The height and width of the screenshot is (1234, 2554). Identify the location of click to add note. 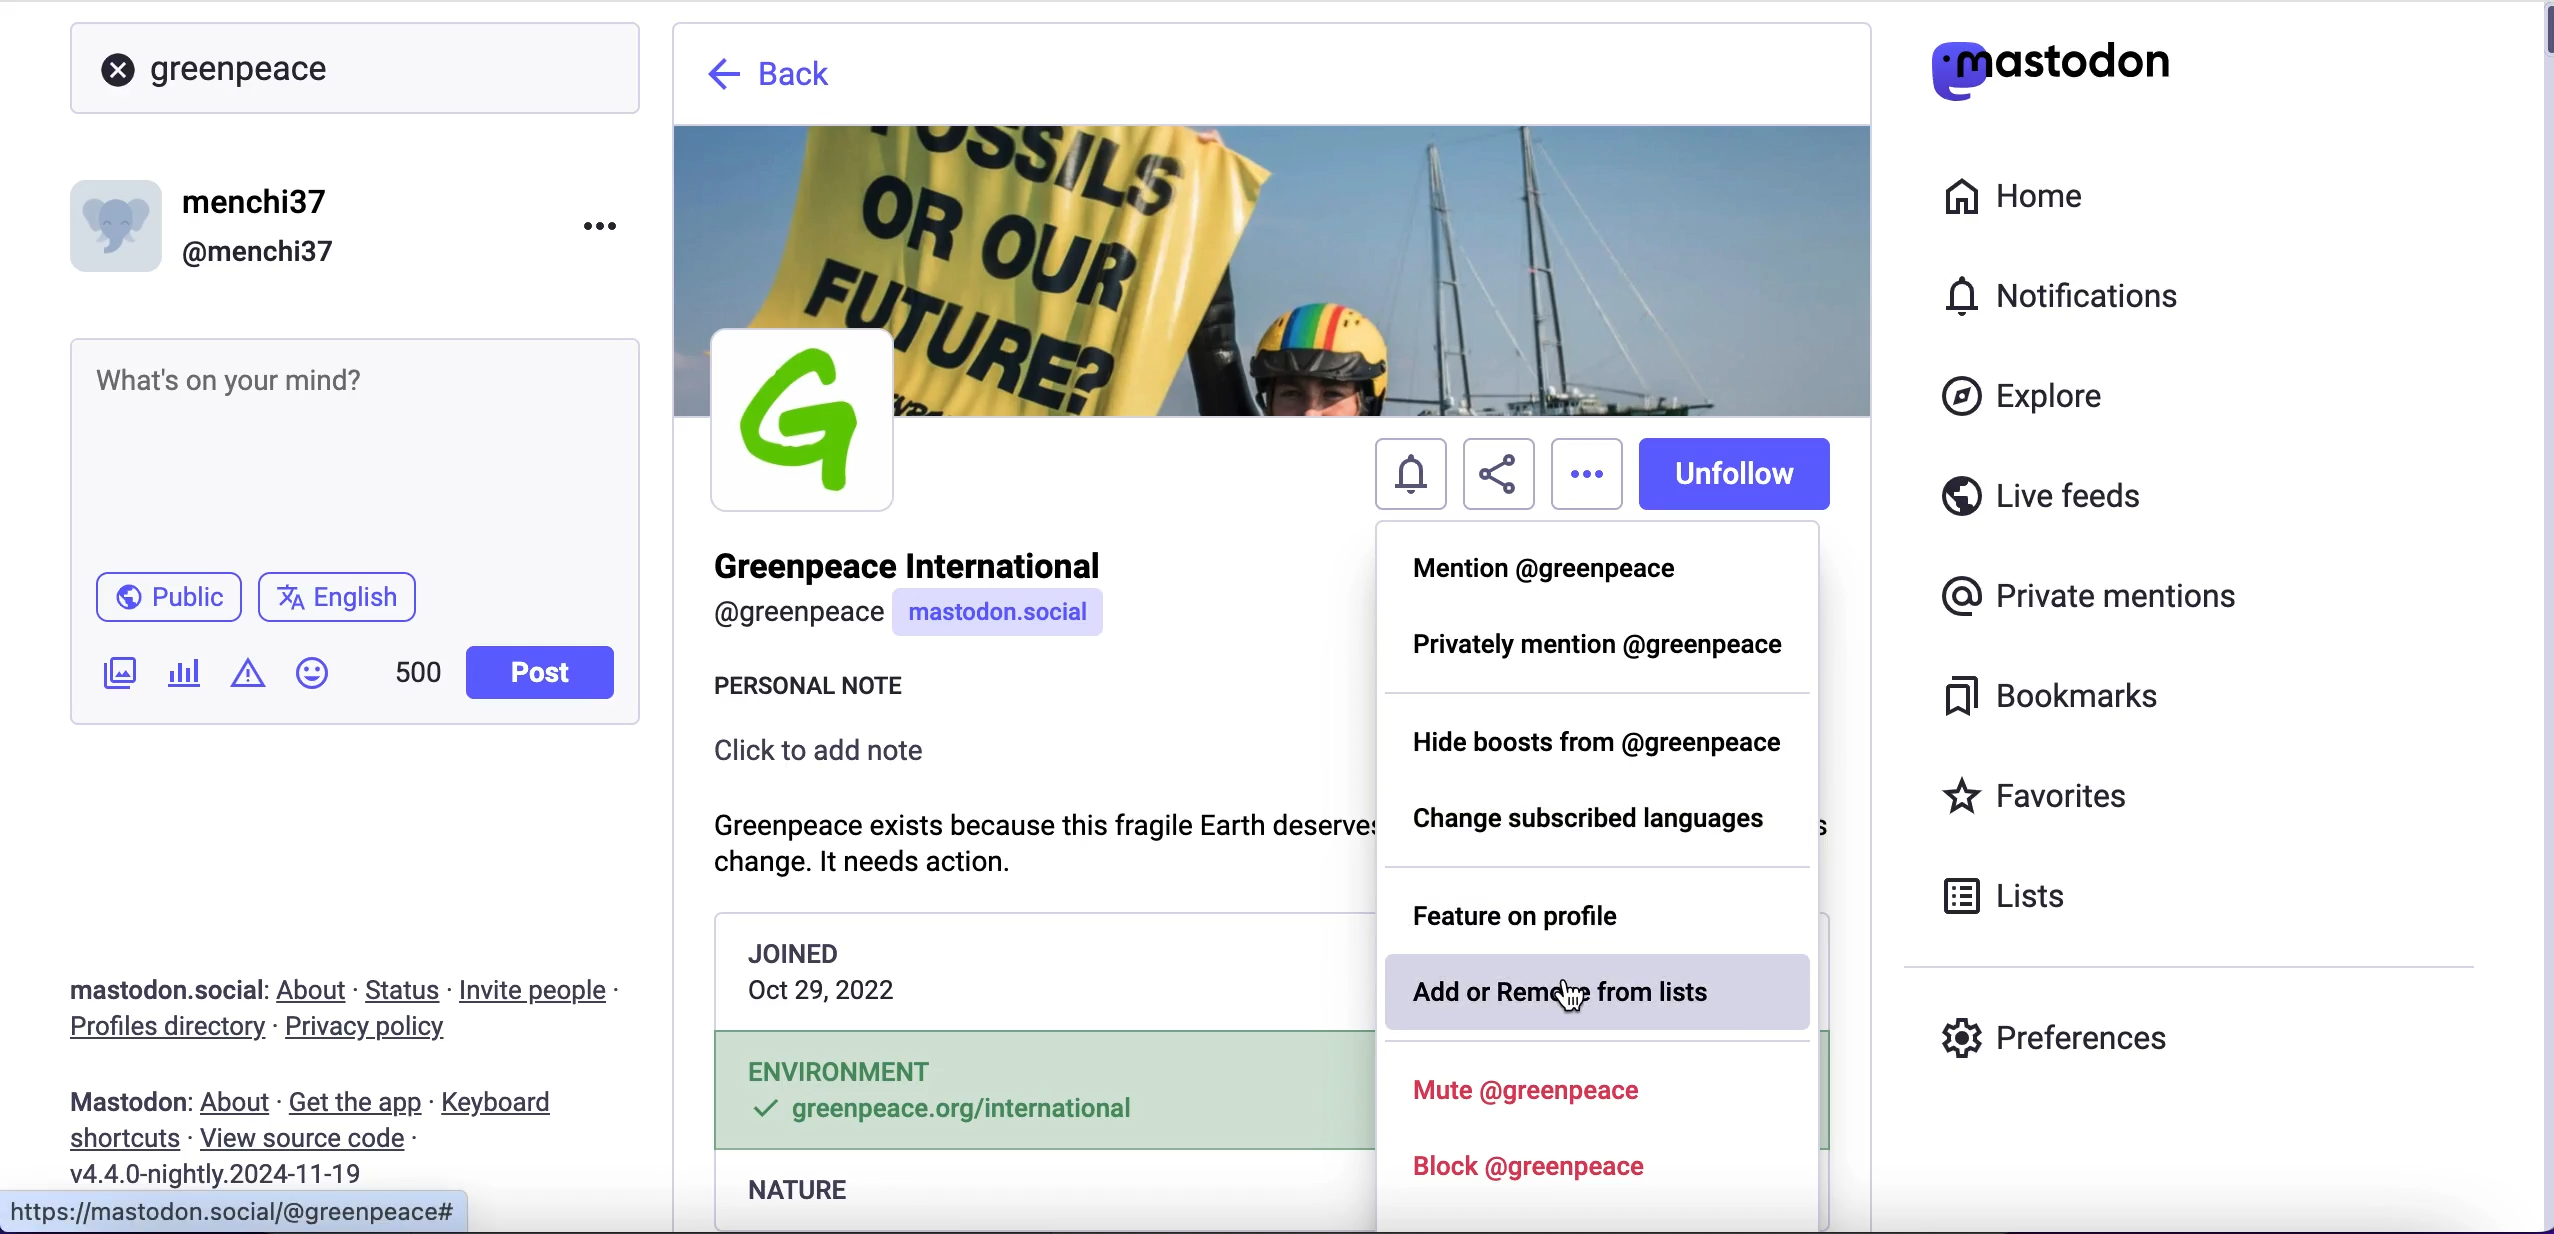
(830, 761).